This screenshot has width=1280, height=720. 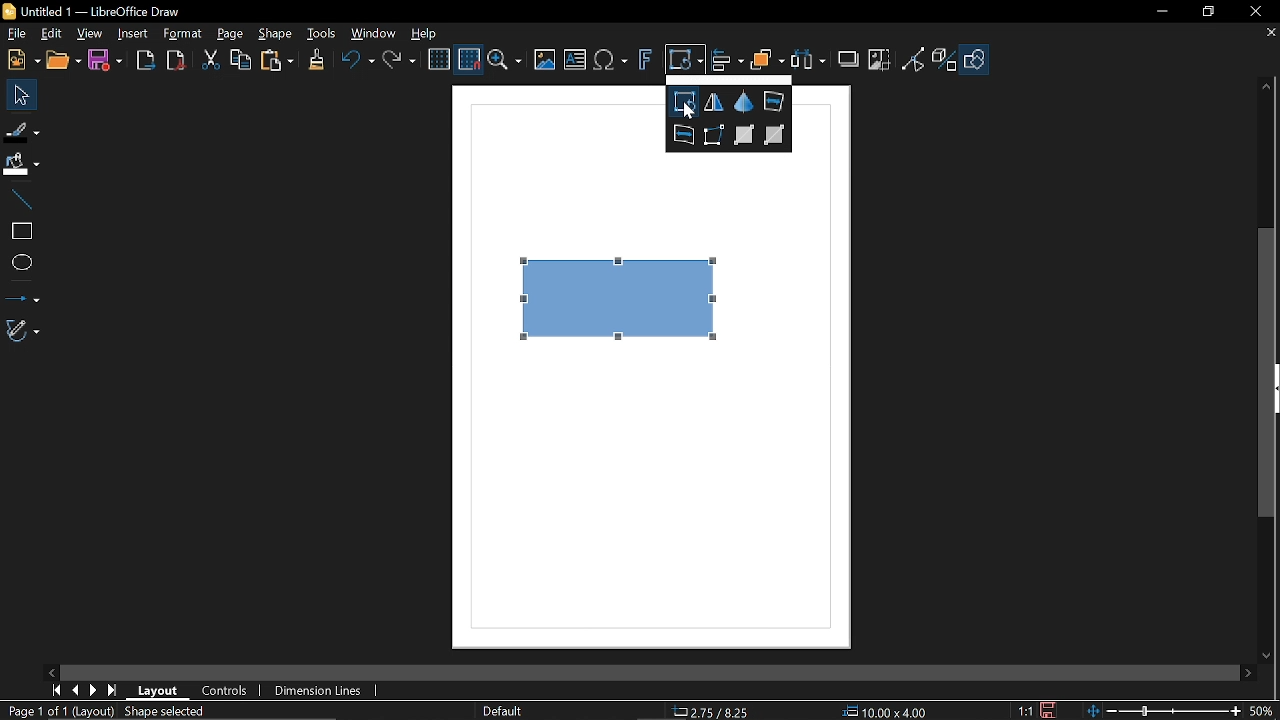 I want to click on Snap to grid, so click(x=468, y=60).